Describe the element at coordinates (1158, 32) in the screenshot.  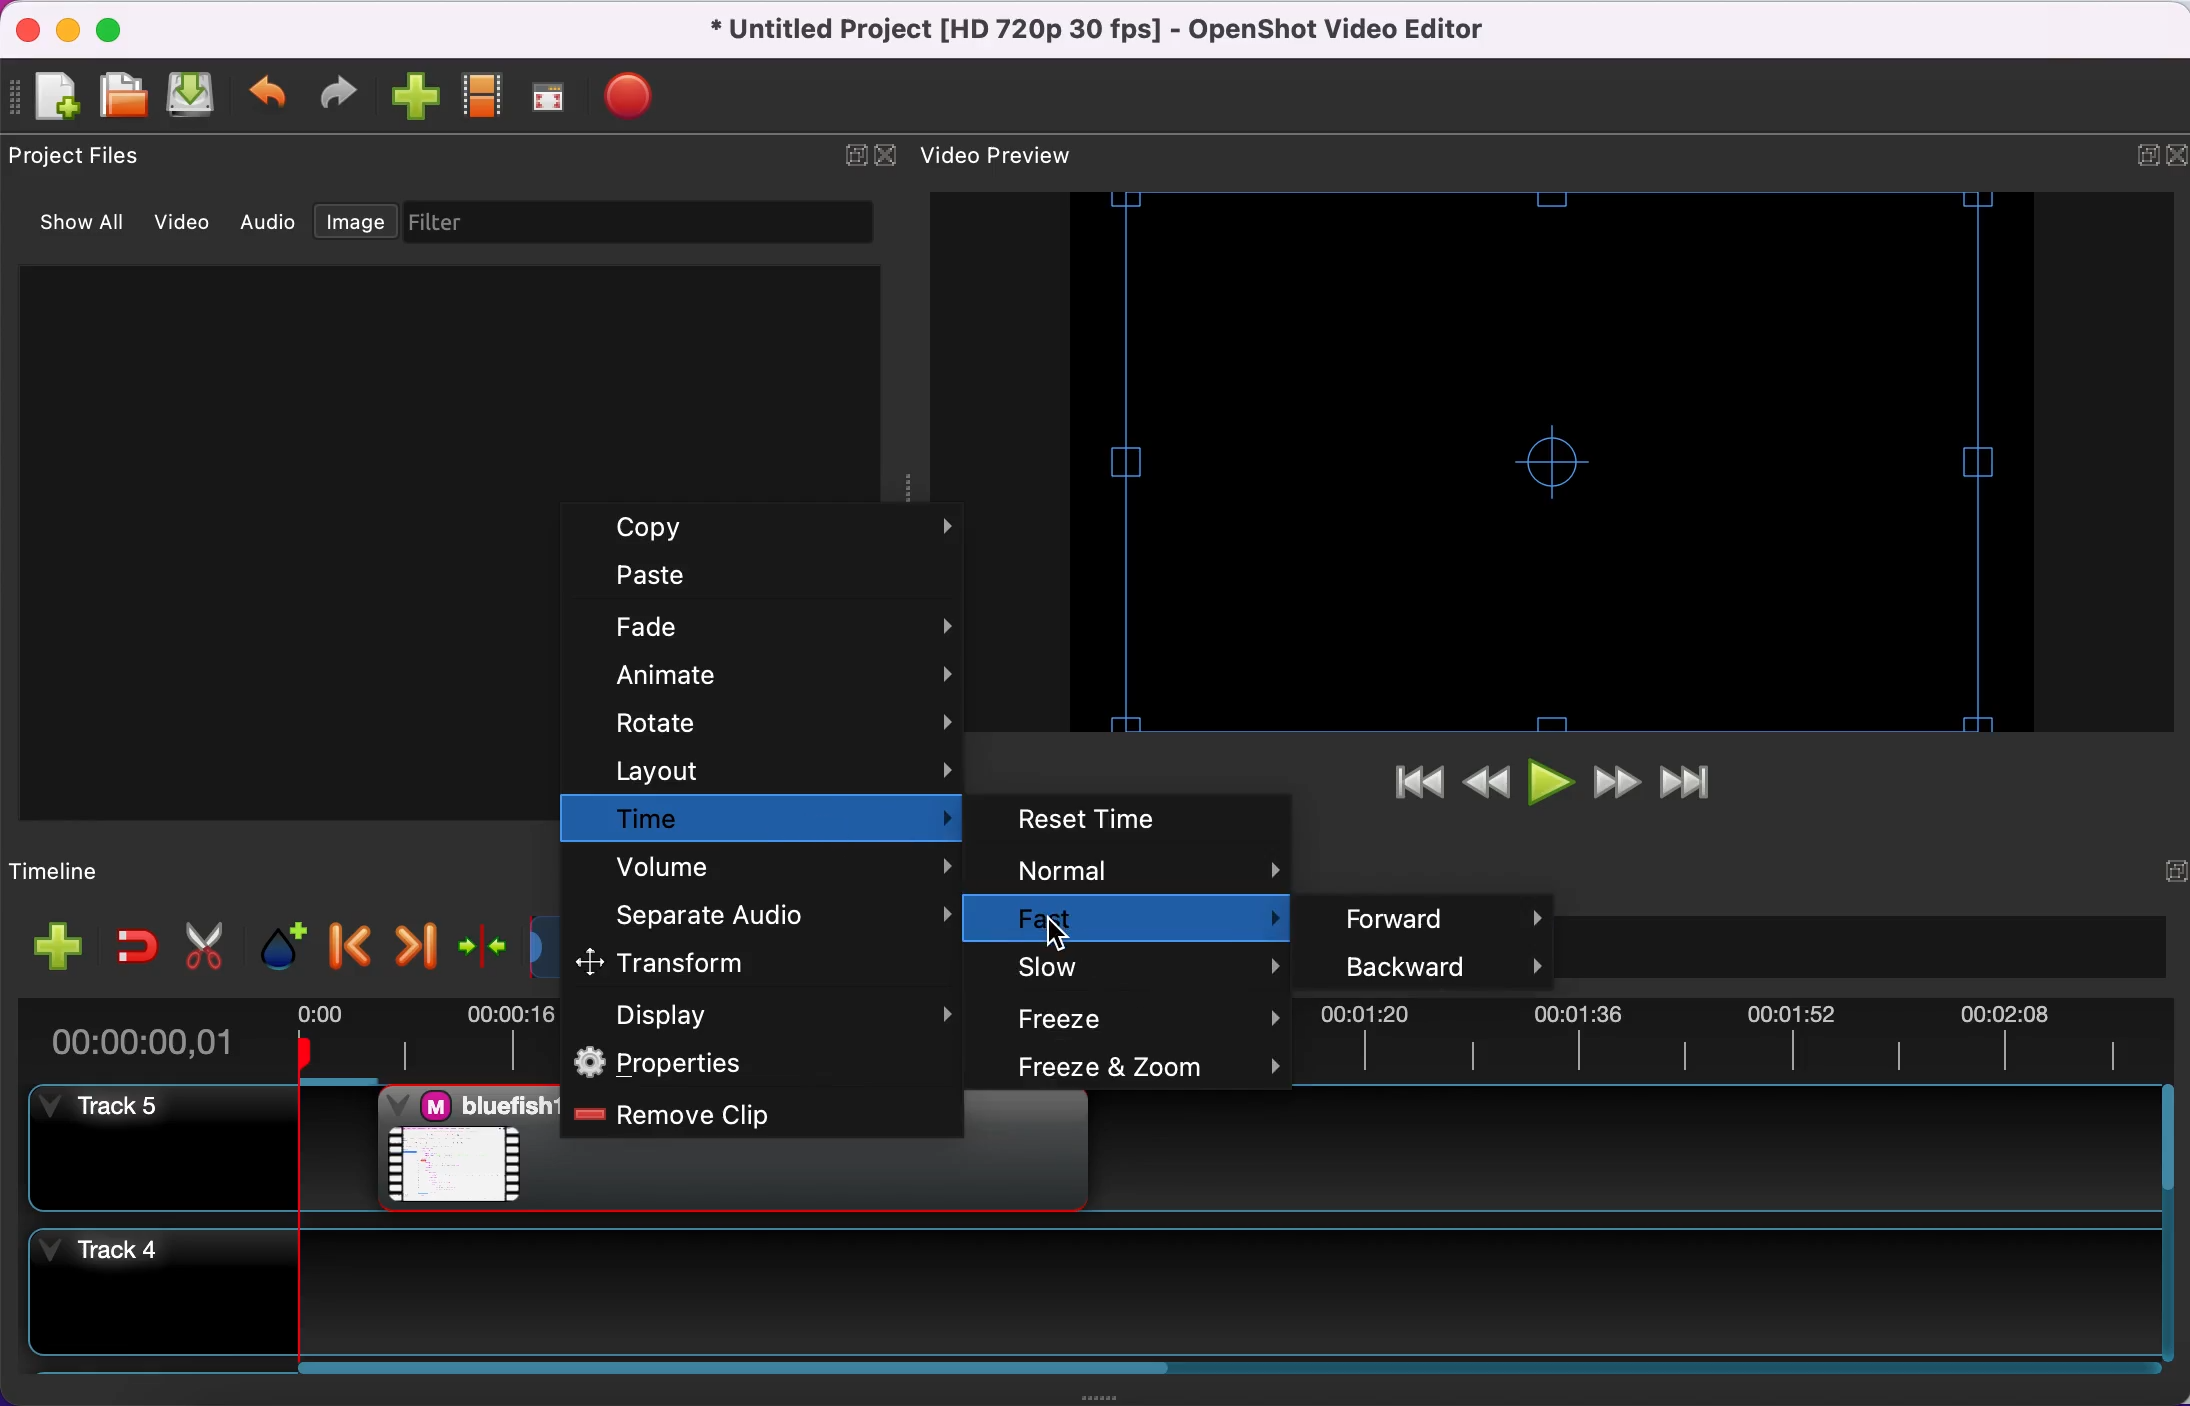
I see `title - • Untitled Project [HD 720p 30 fps] - OpenShot Video Editor` at that location.